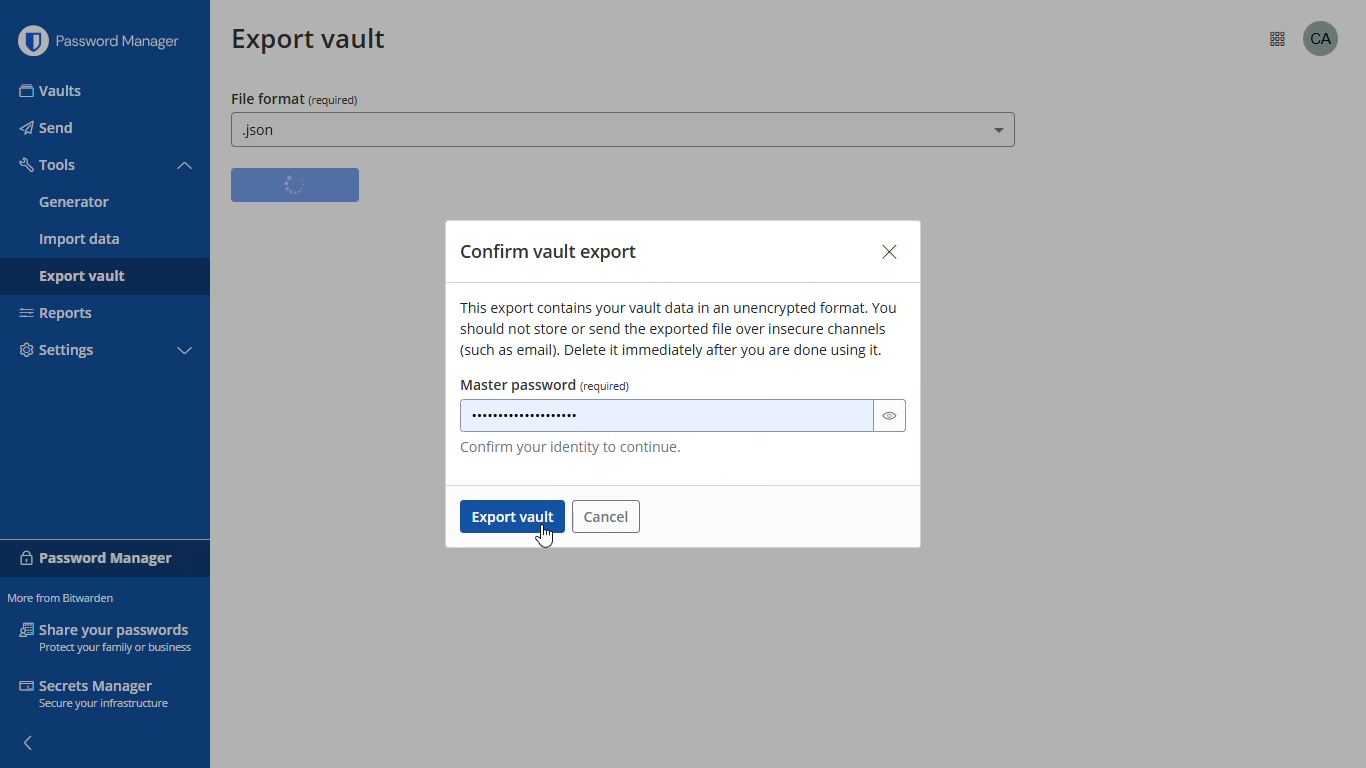 Image resolution: width=1366 pixels, height=768 pixels. What do you see at coordinates (30, 742) in the screenshot?
I see `hide` at bounding box center [30, 742].